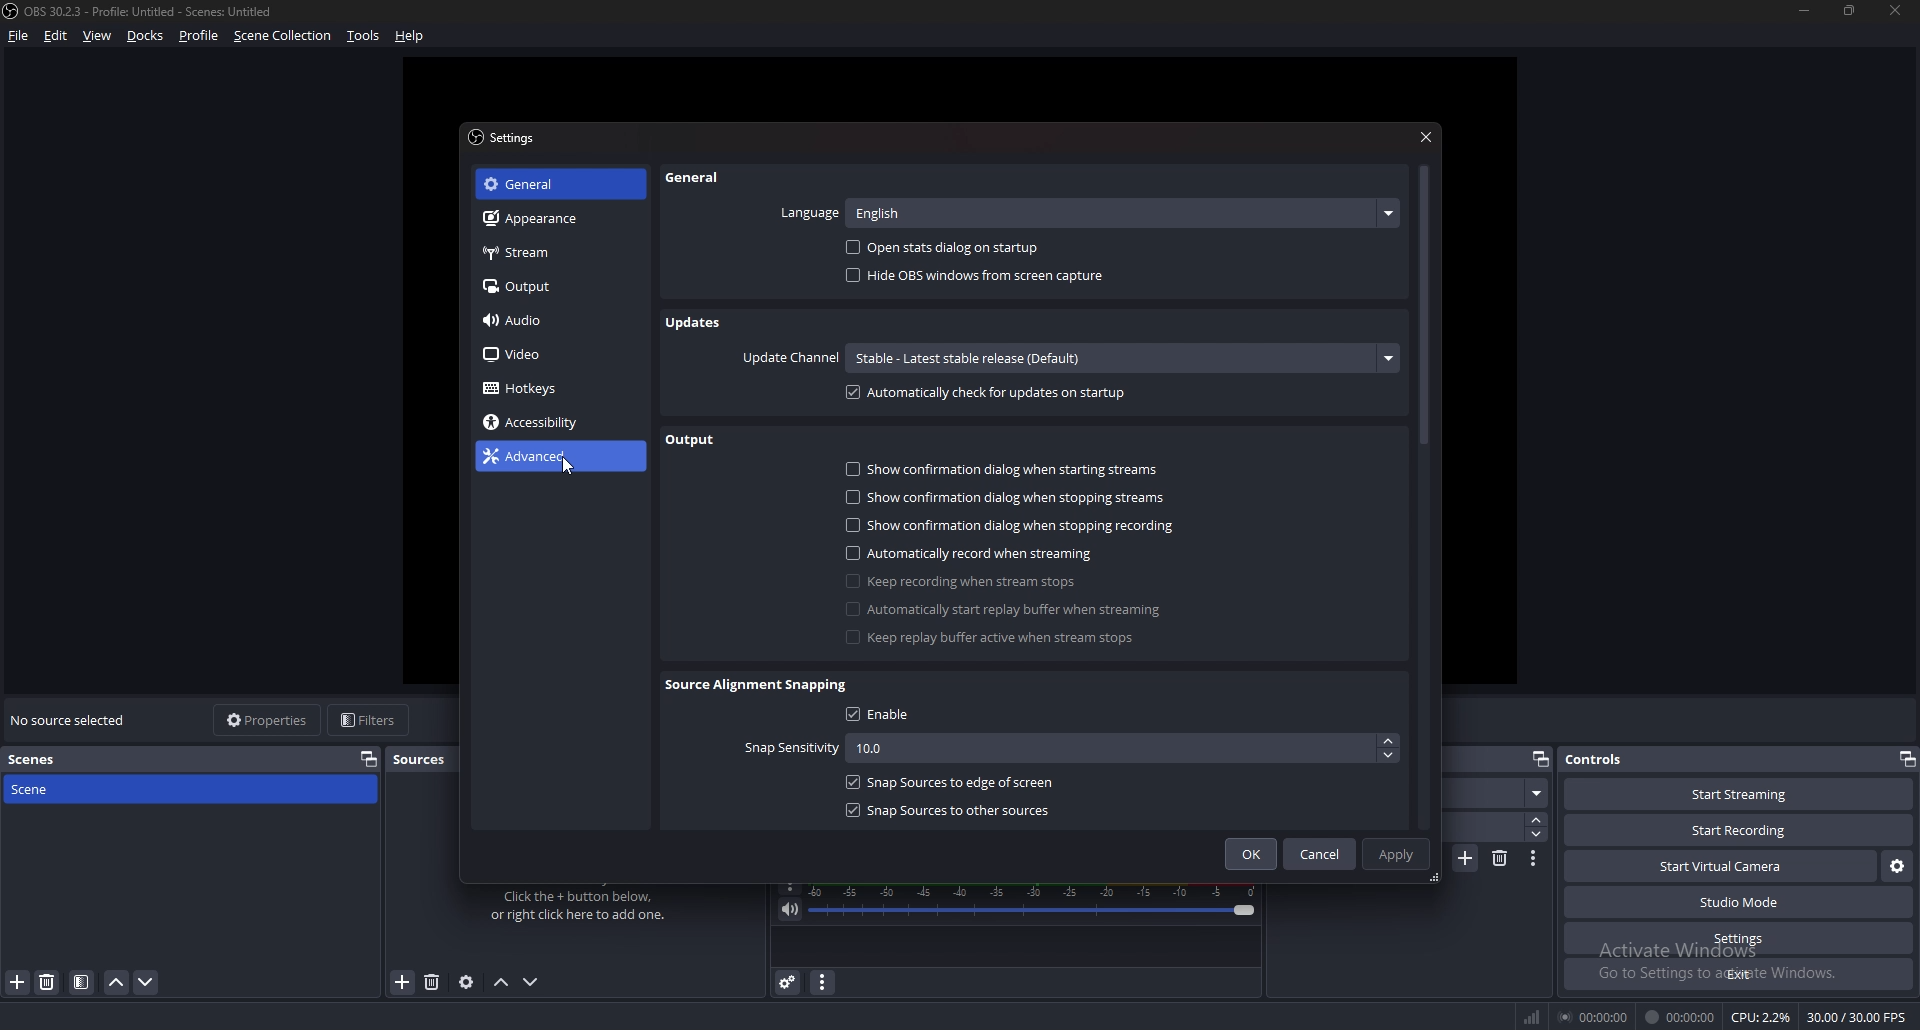 This screenshot has width=1920, height=1030. I want to click on ok, so click(1252, 854).